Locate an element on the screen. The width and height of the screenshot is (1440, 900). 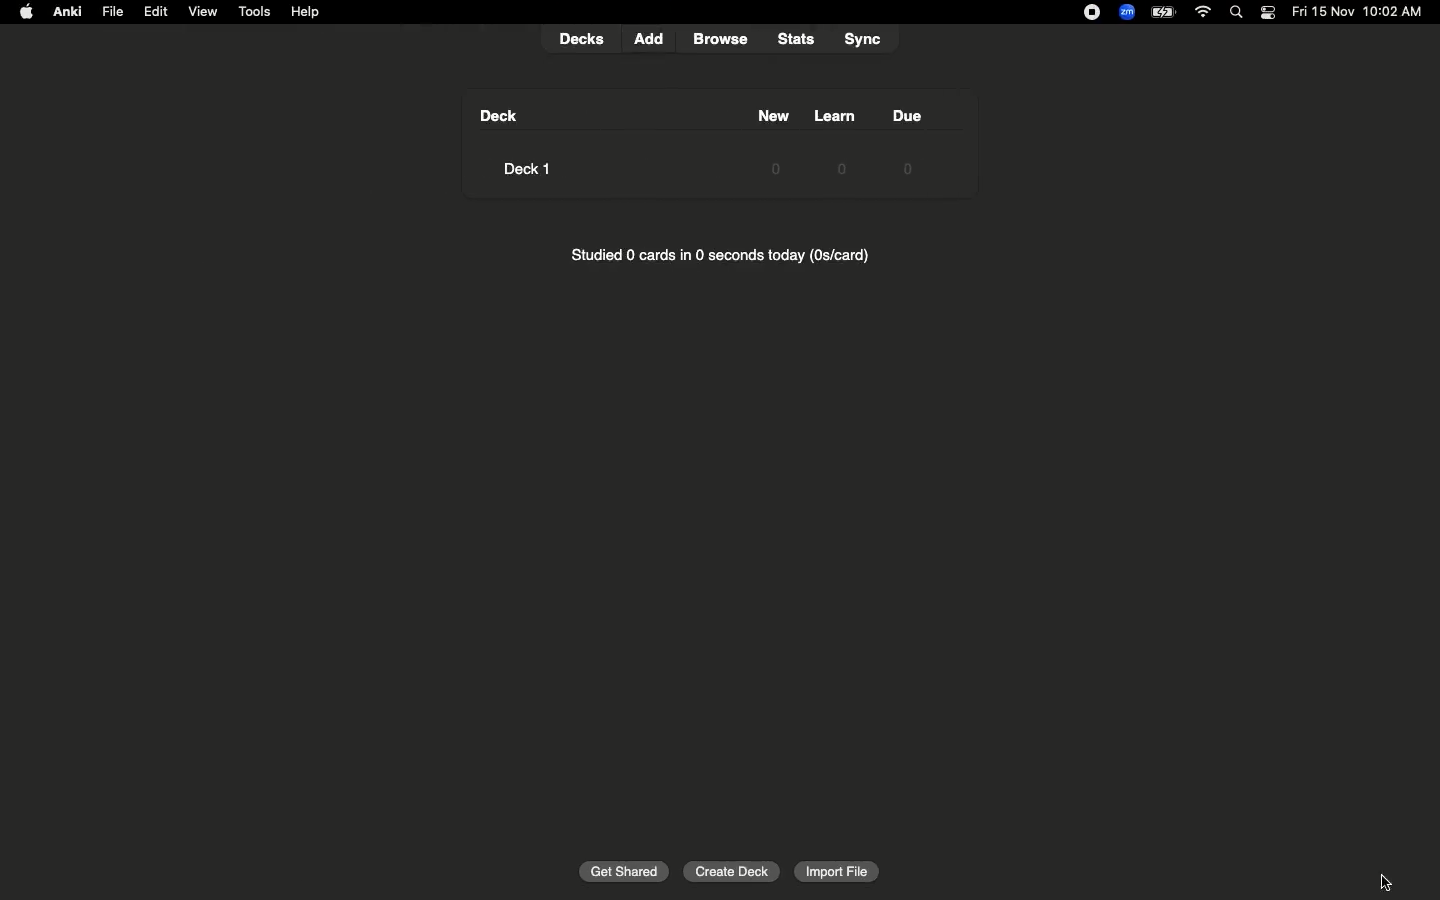
Deck 1 is located at coordinates (533, 168).